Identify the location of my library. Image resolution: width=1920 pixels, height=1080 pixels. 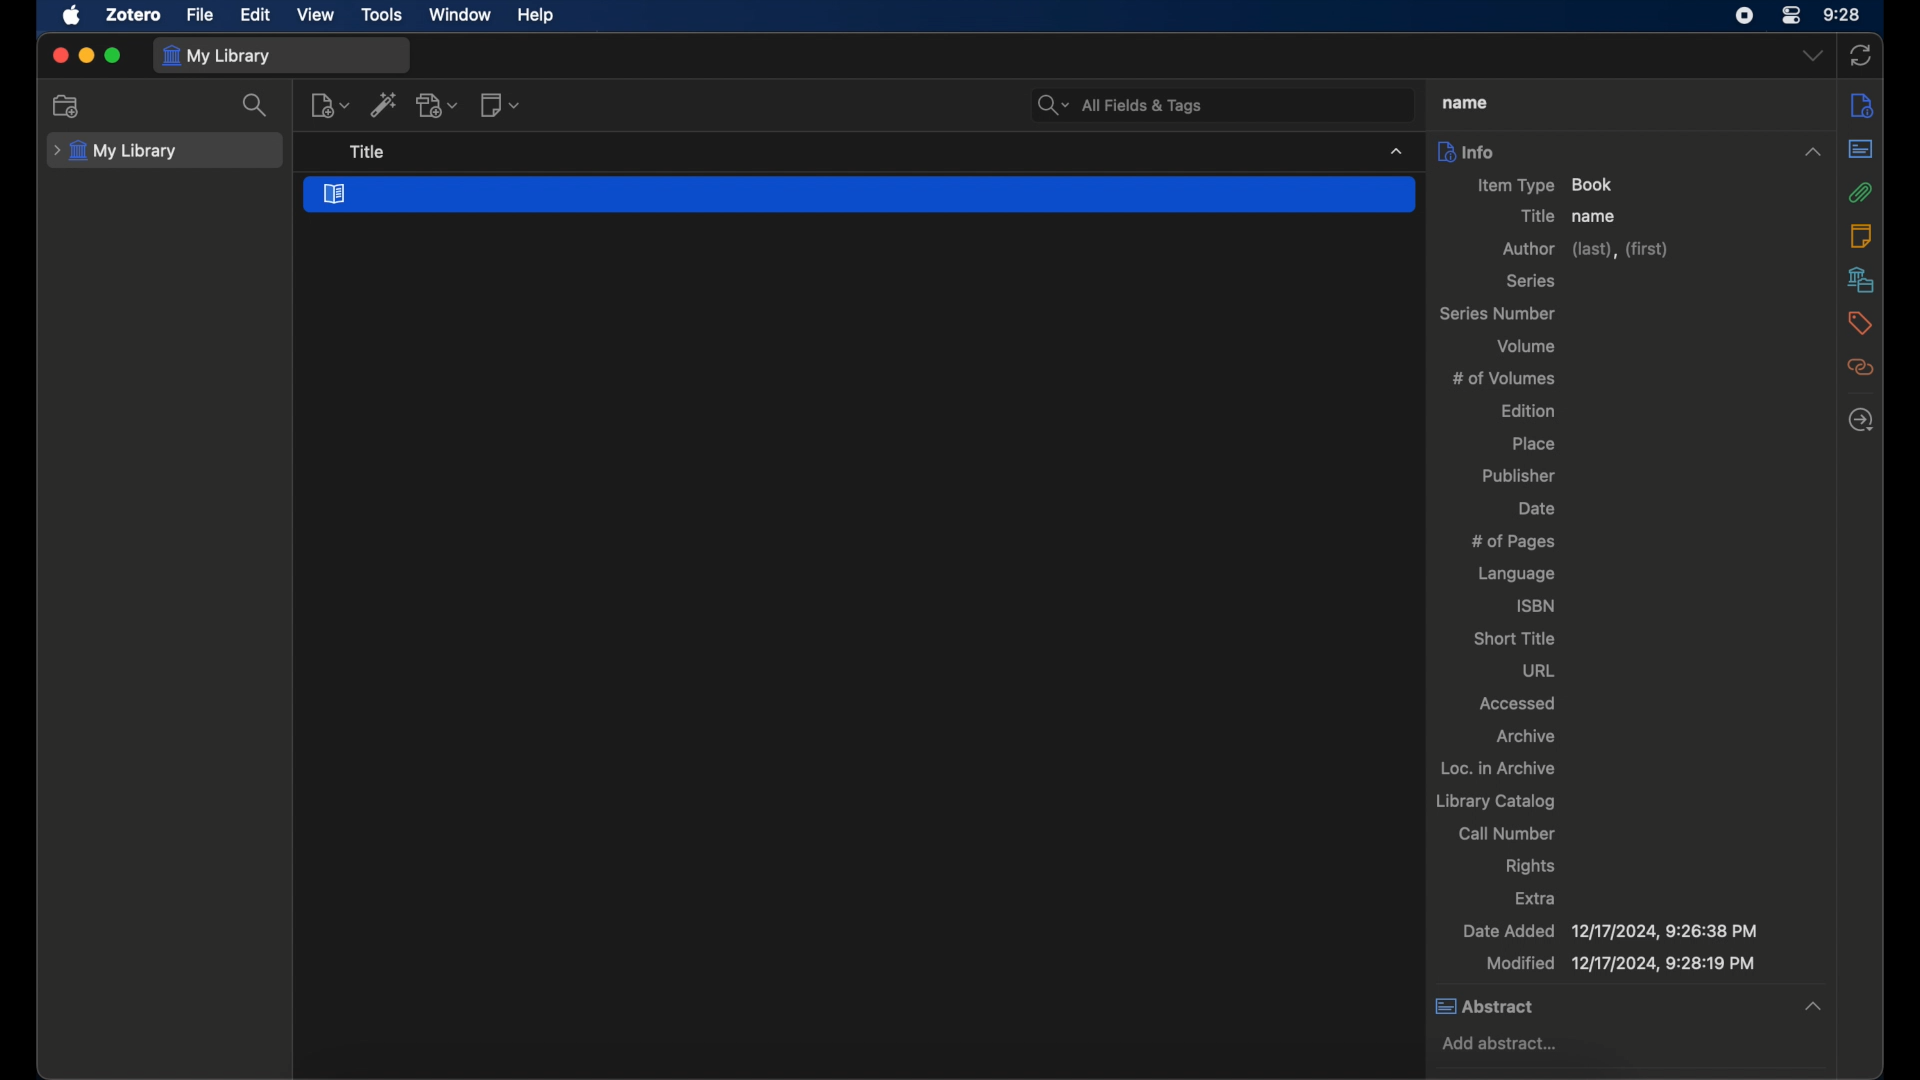
(216, 56).